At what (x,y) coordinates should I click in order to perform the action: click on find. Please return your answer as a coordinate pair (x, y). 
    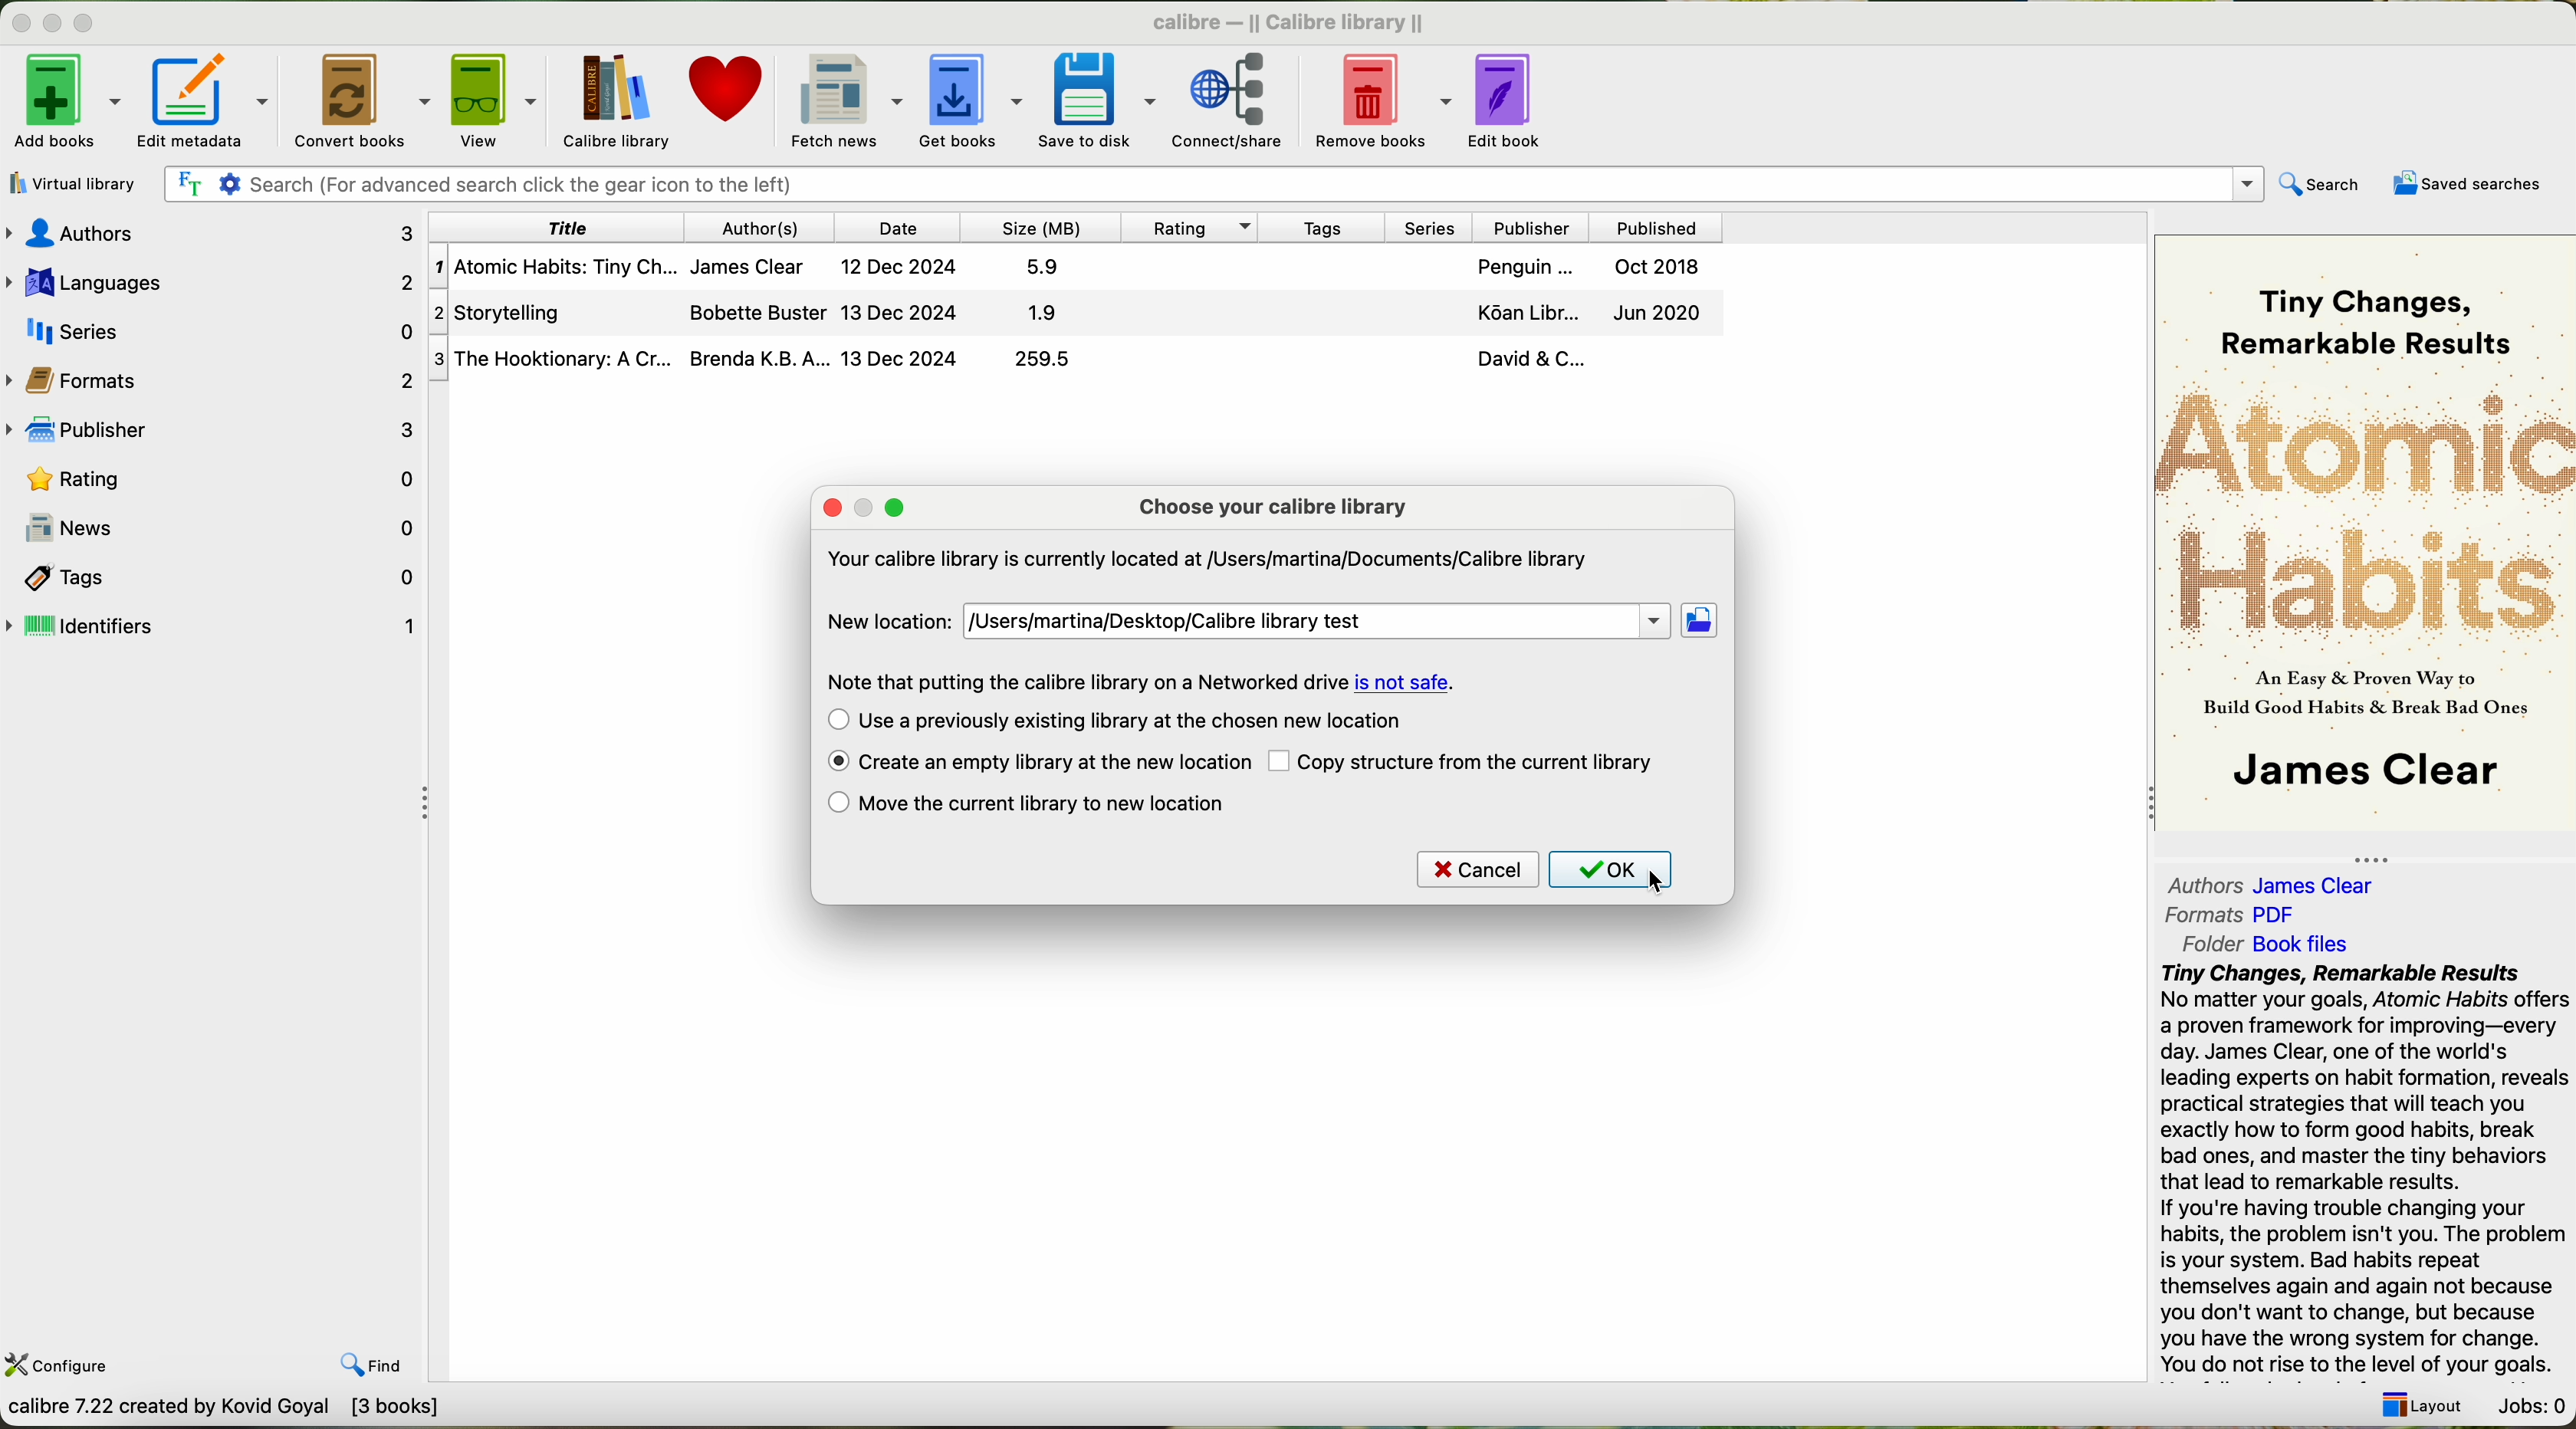
    Looking at the image, I should click on (356, 1350).